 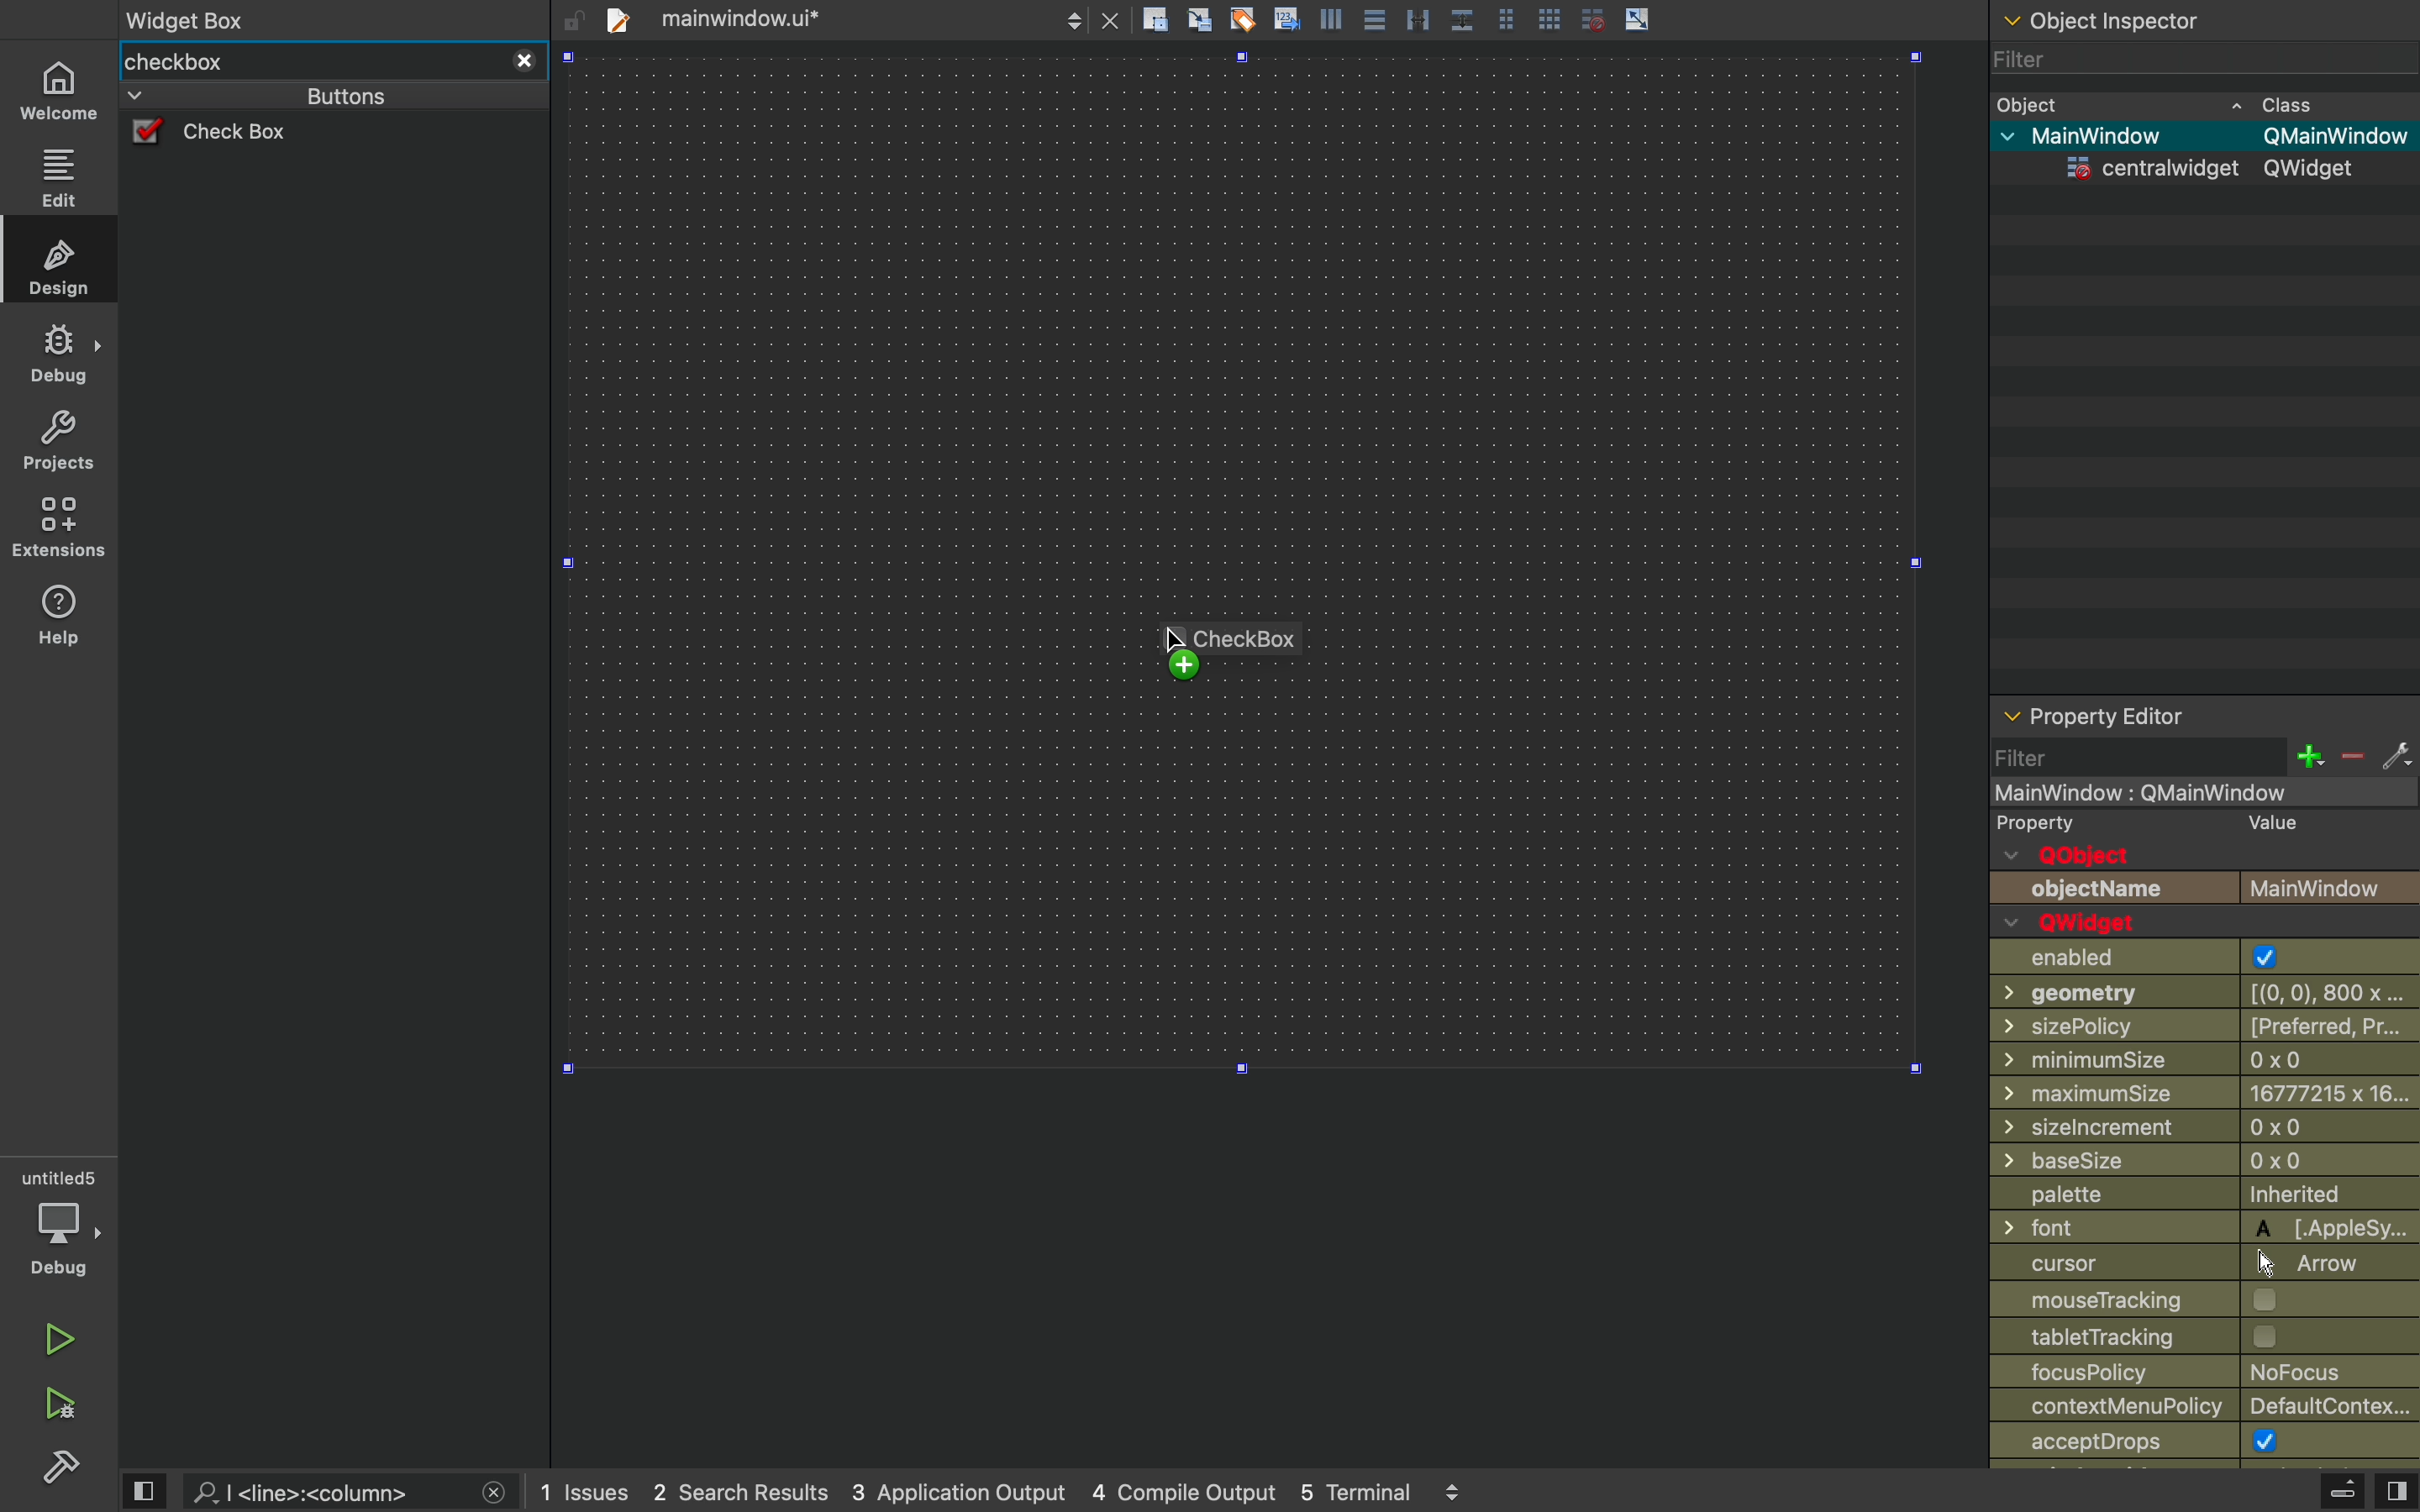 What do you see at coordinates (60, 265) in the screenshot?
I see `design` at bounding box center [60, 265].